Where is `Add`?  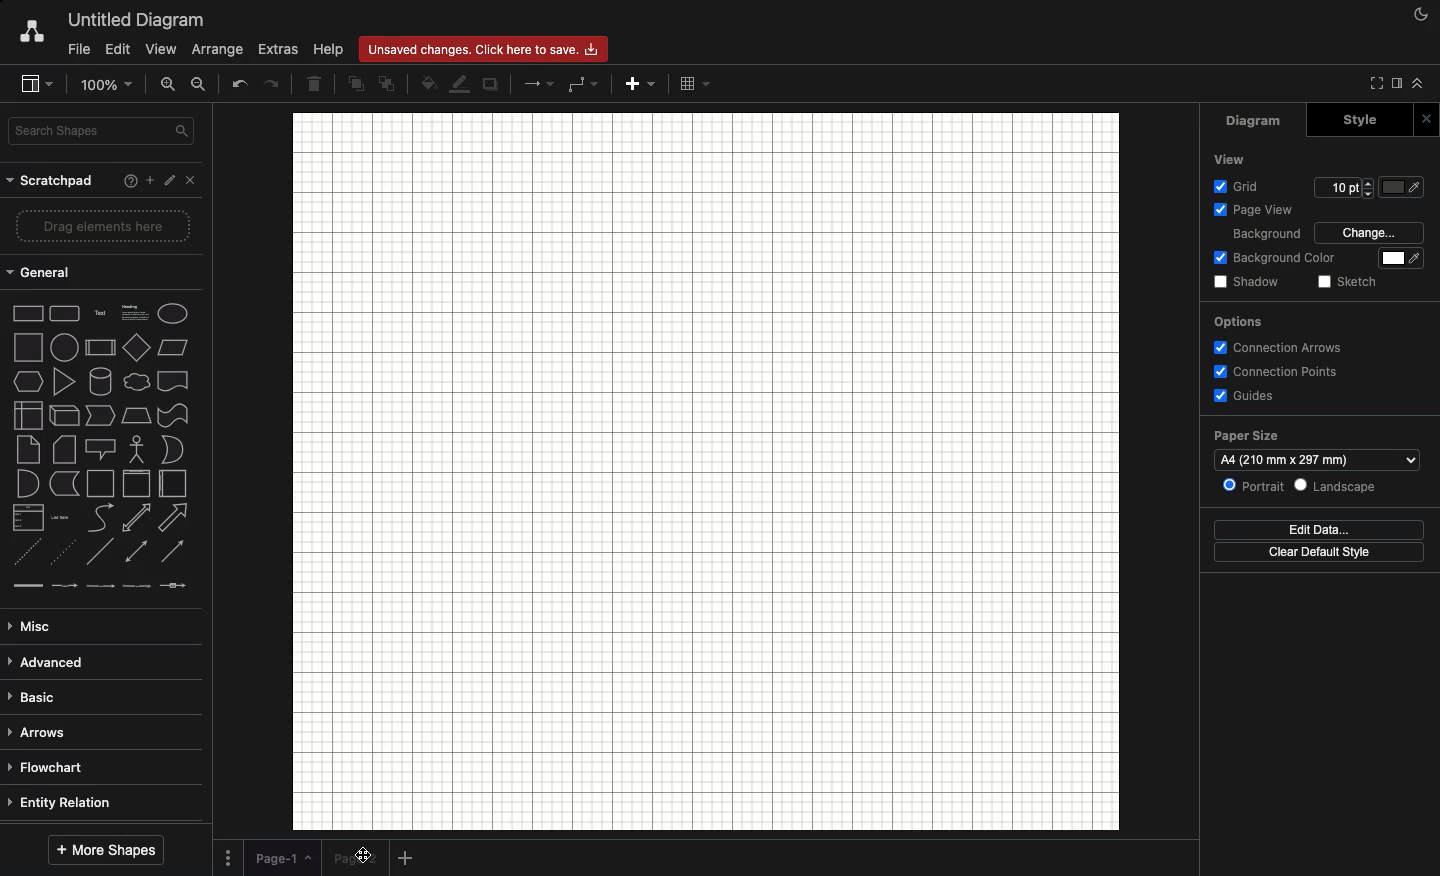
Add is located at coordinates (144, 180).